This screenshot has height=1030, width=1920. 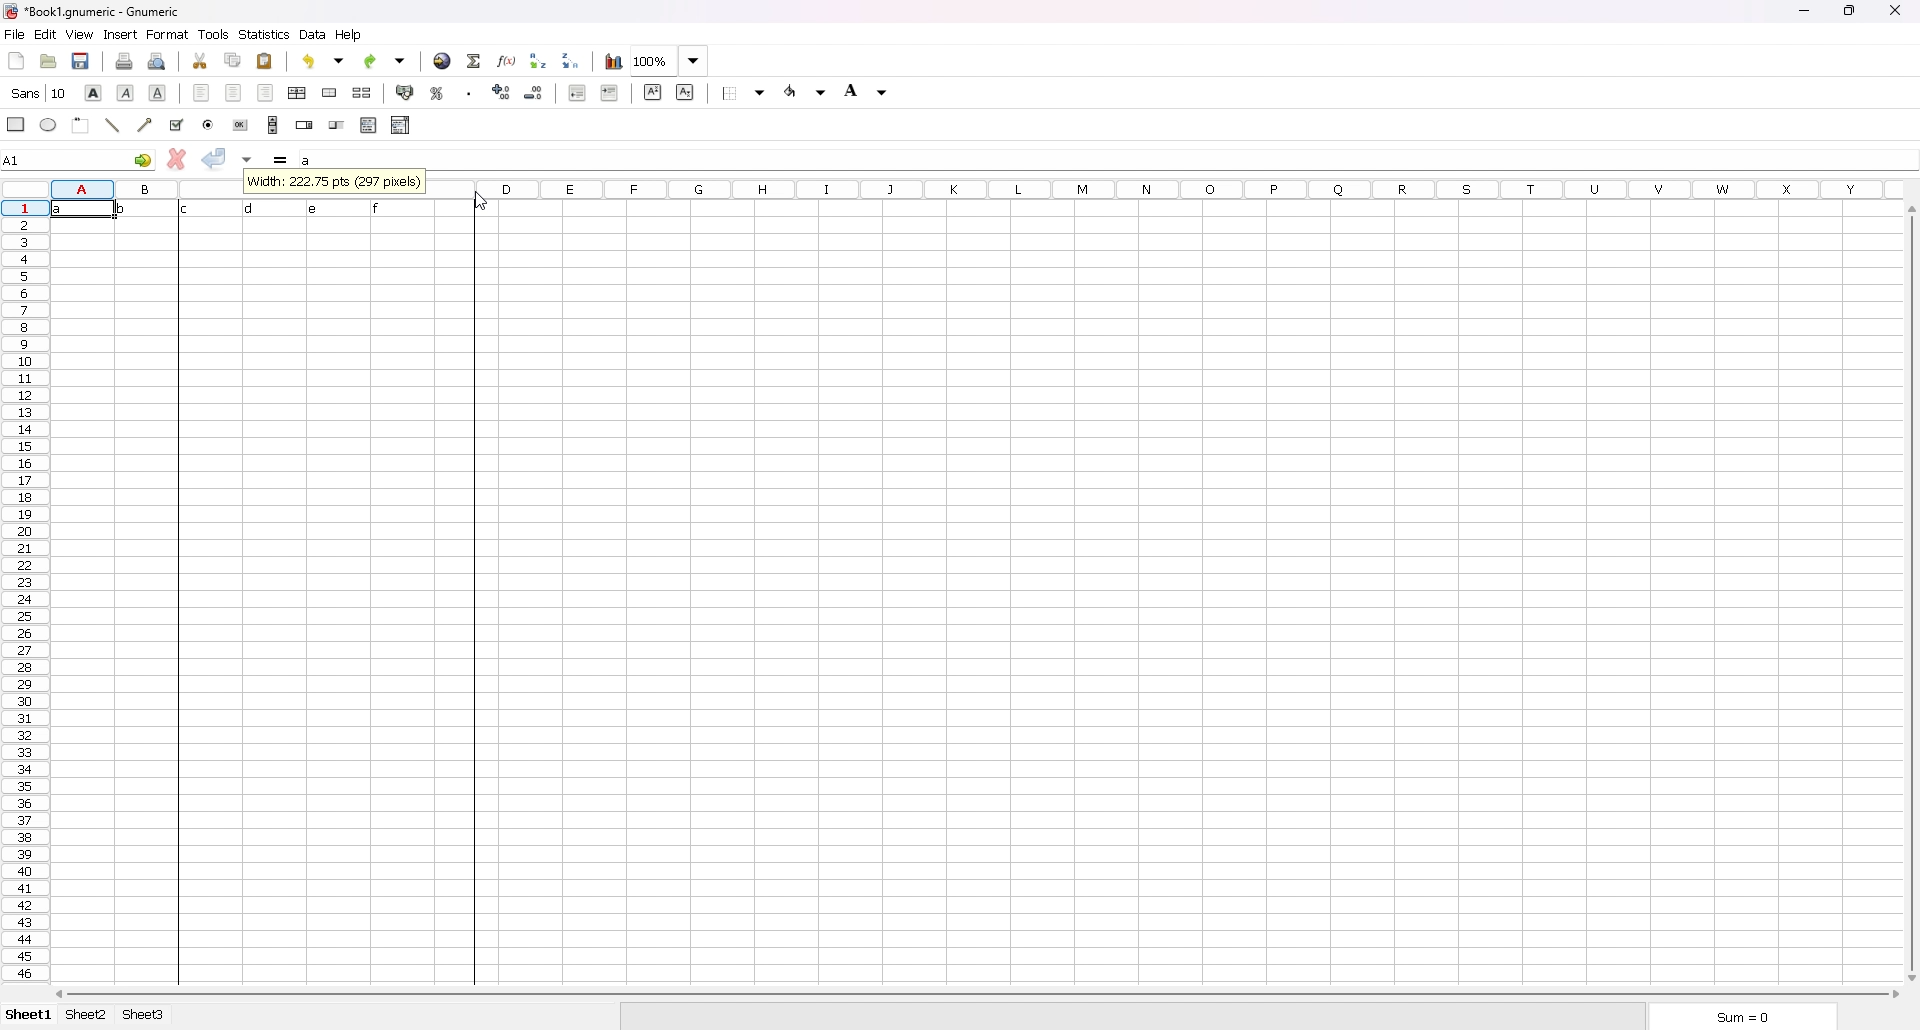 What do you see at coordinates (437, 92) in the screenshot?
I see `percentage` at bounding box center [437, 92].